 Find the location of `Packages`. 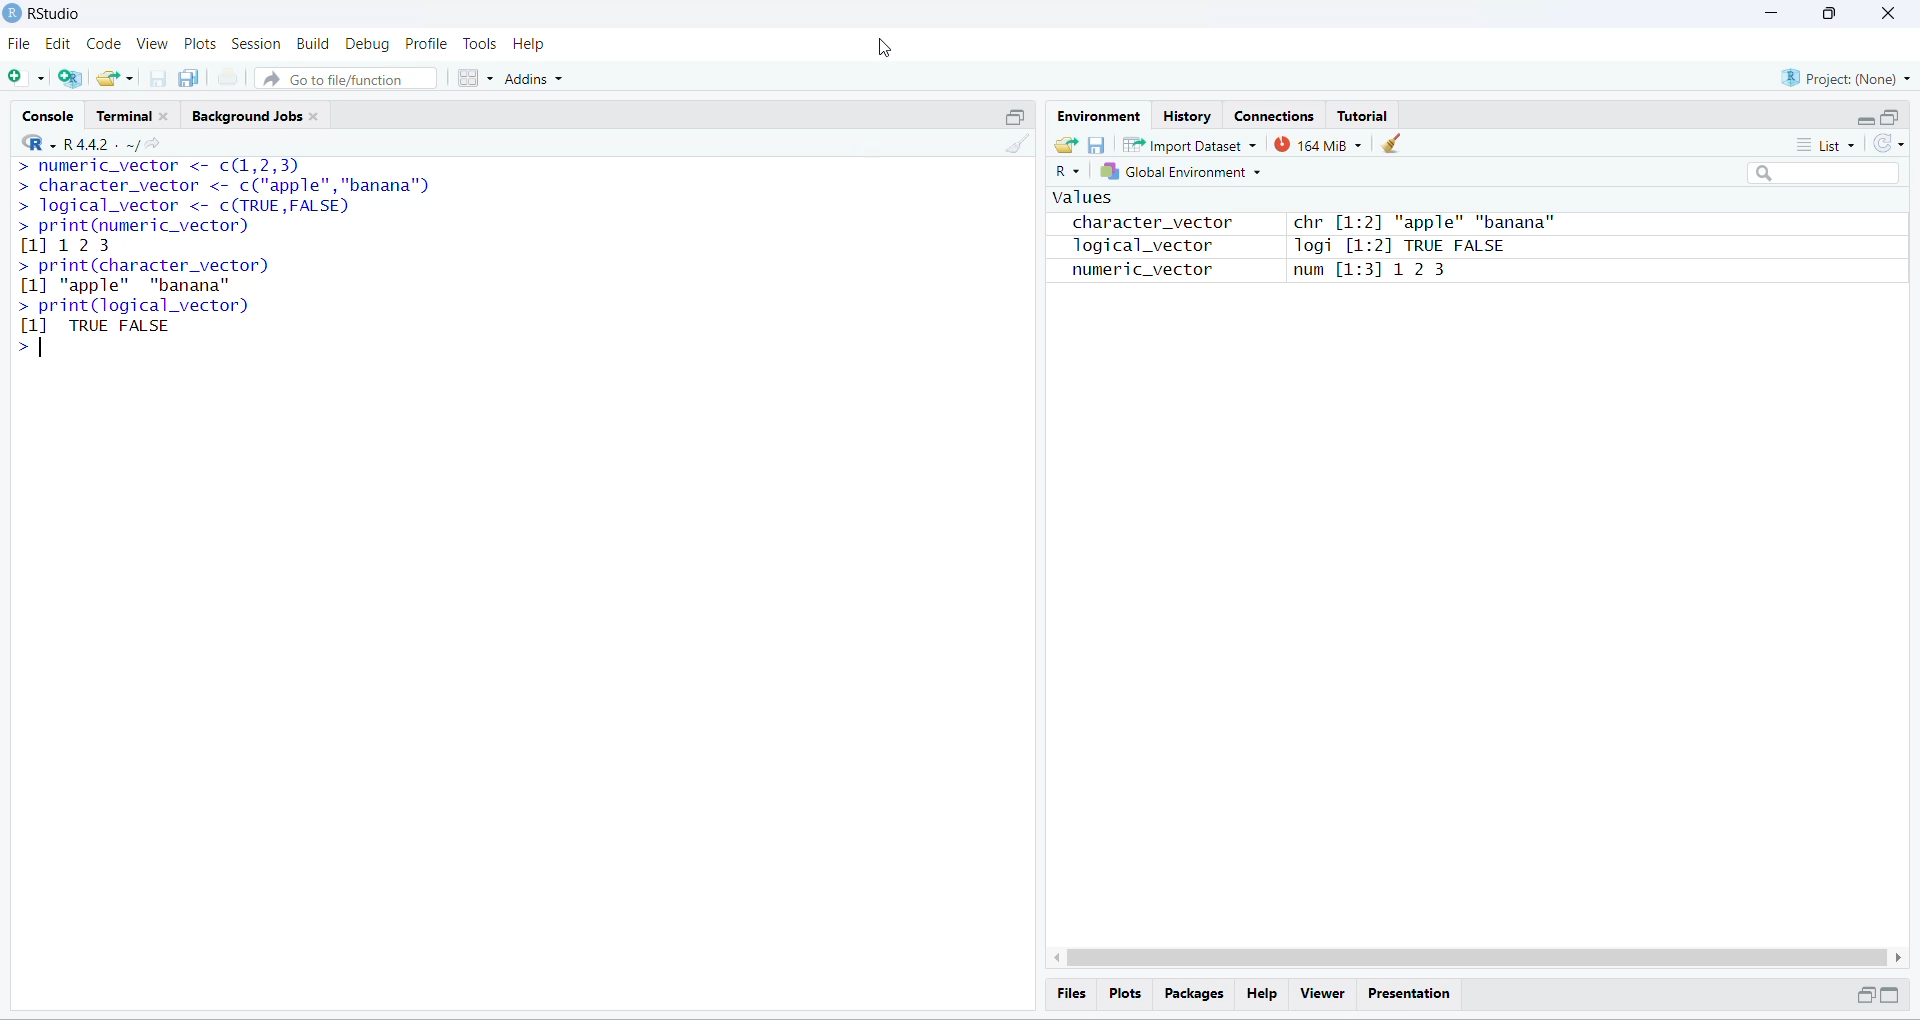

Packages is located at coordinates (1194, 994).